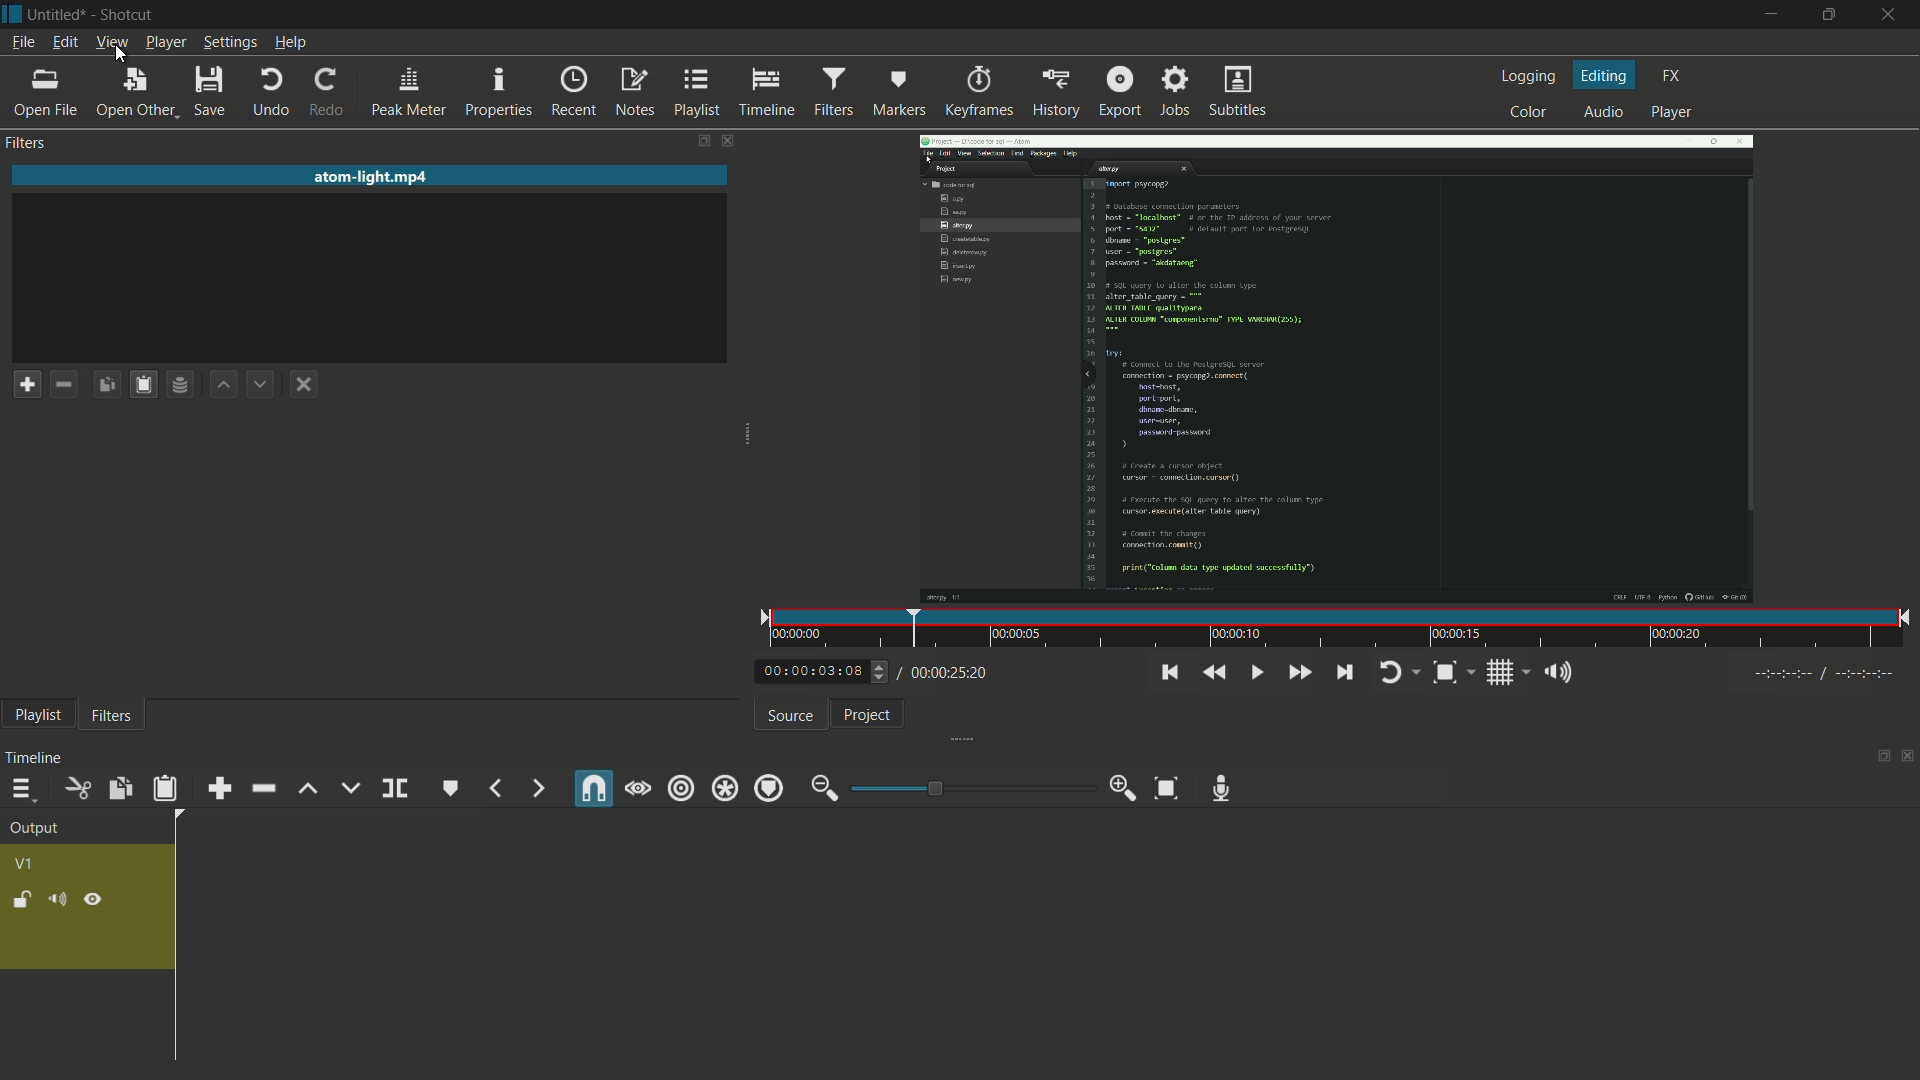  I want to click on paste, so click(143, 383).